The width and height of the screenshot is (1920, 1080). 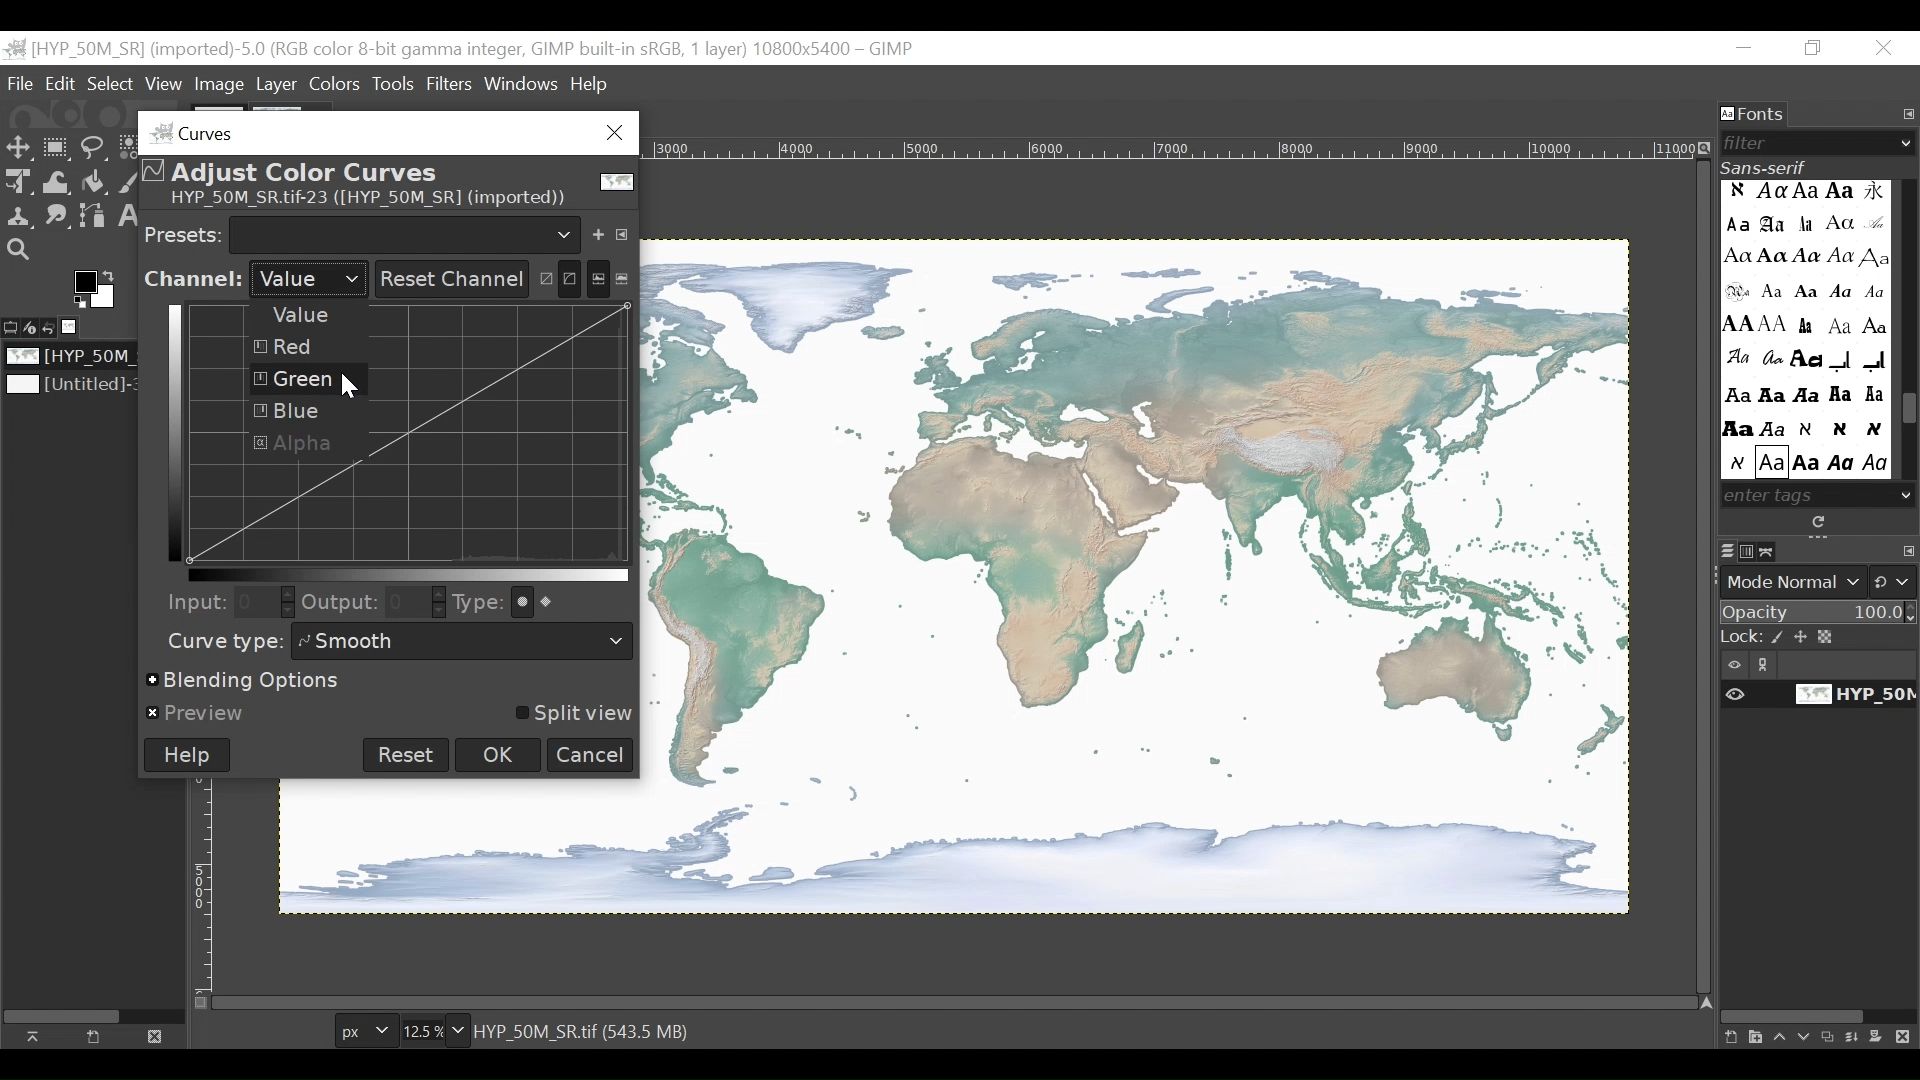 I want to click on Preview, so click(x=197, y=714).